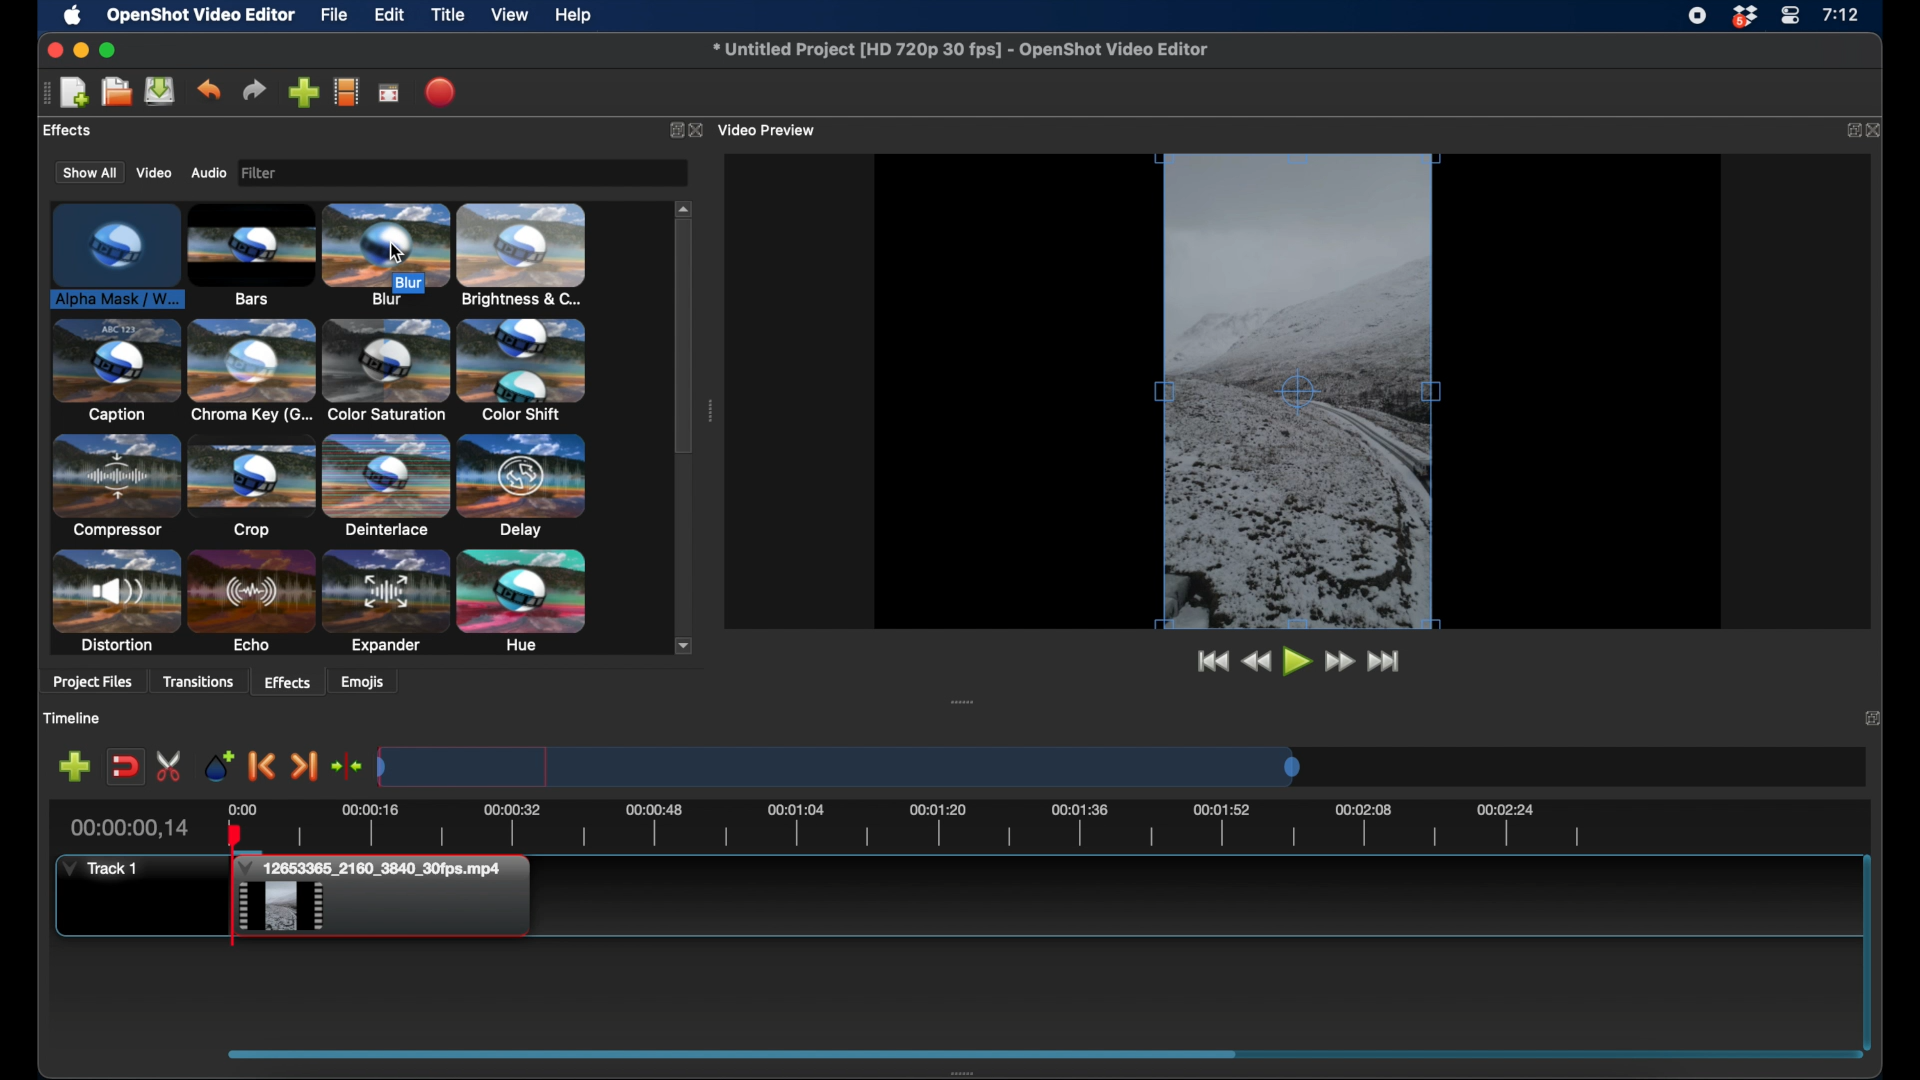 This screenshot has width=1920, height=1080. I want to click on distortion, so click(114, 601).